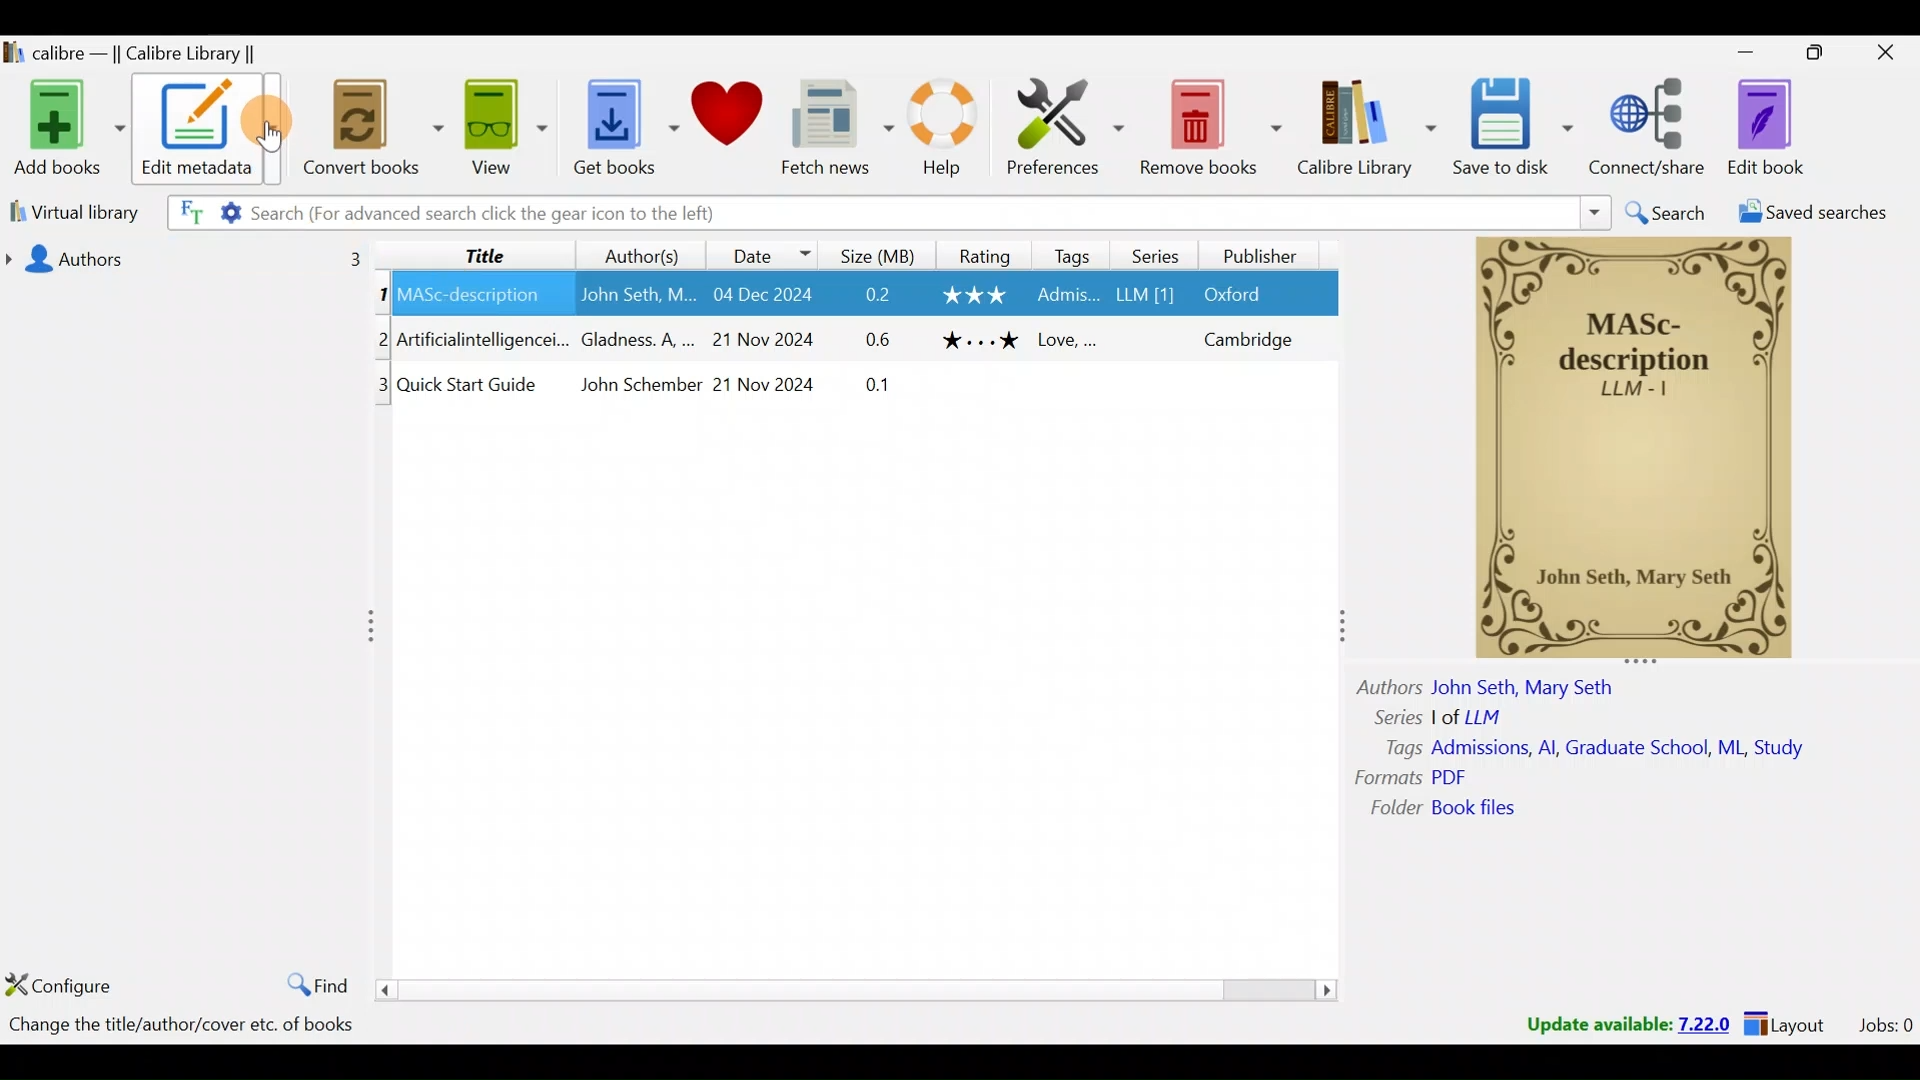 This screenshot has height=1080, width=1920. Describe the element at coordinates (1747, 54) in the screenshot. I see `Minimise` at that location.